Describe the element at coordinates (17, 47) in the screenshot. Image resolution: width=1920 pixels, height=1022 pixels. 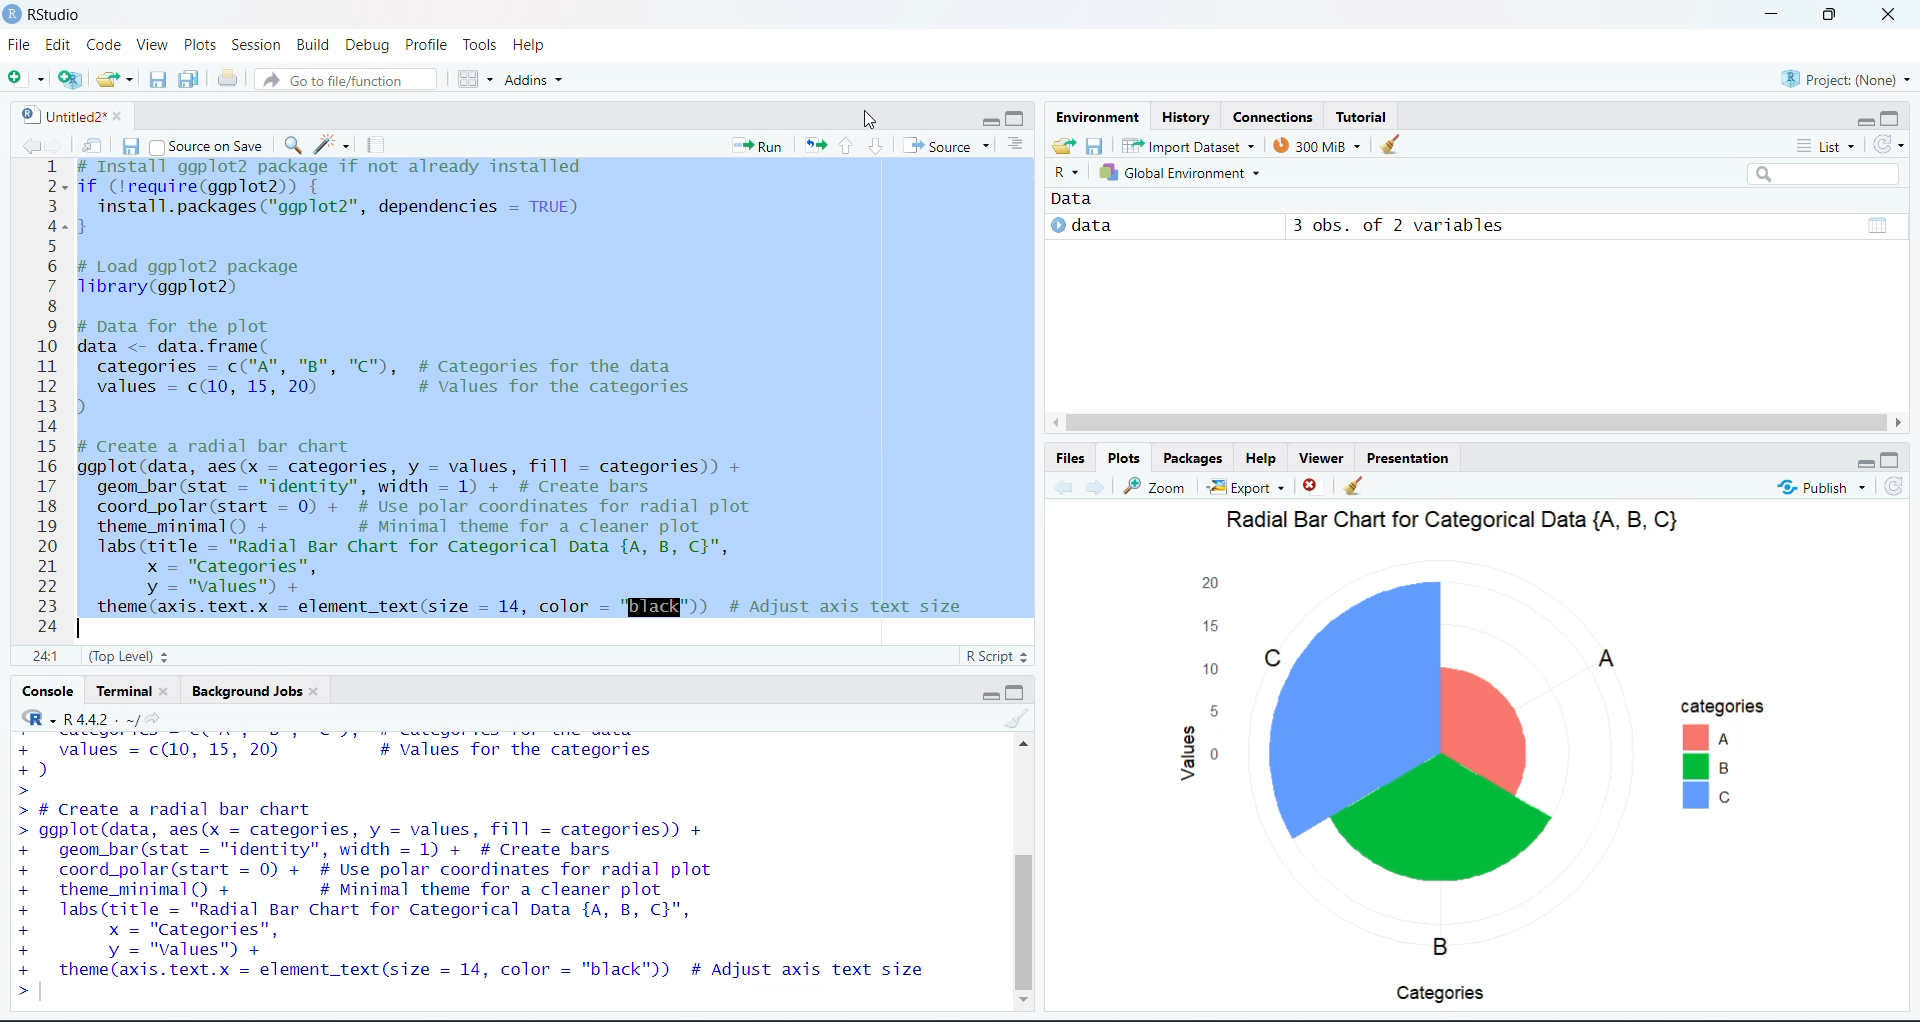
I see `File` at that location.